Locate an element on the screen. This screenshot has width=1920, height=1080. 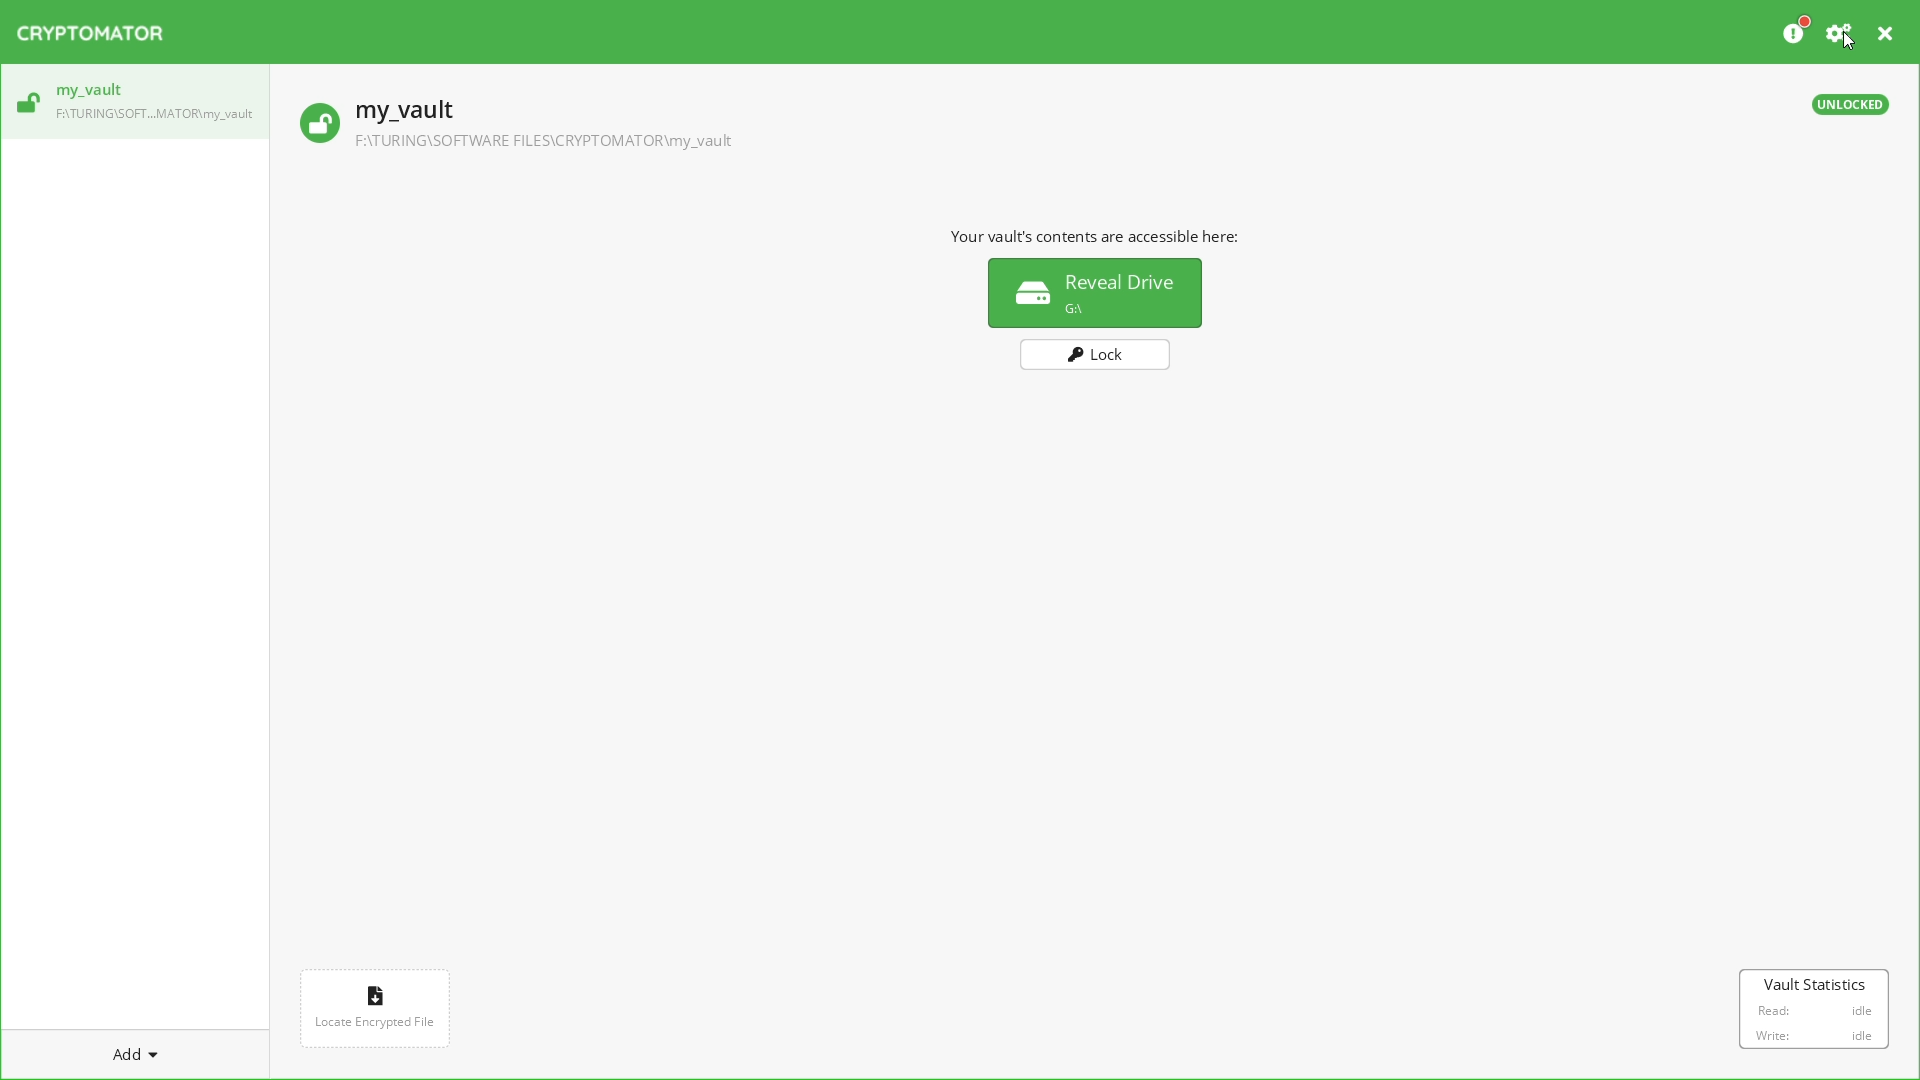
Add Drop Down is located at coordinates (159, 1055).